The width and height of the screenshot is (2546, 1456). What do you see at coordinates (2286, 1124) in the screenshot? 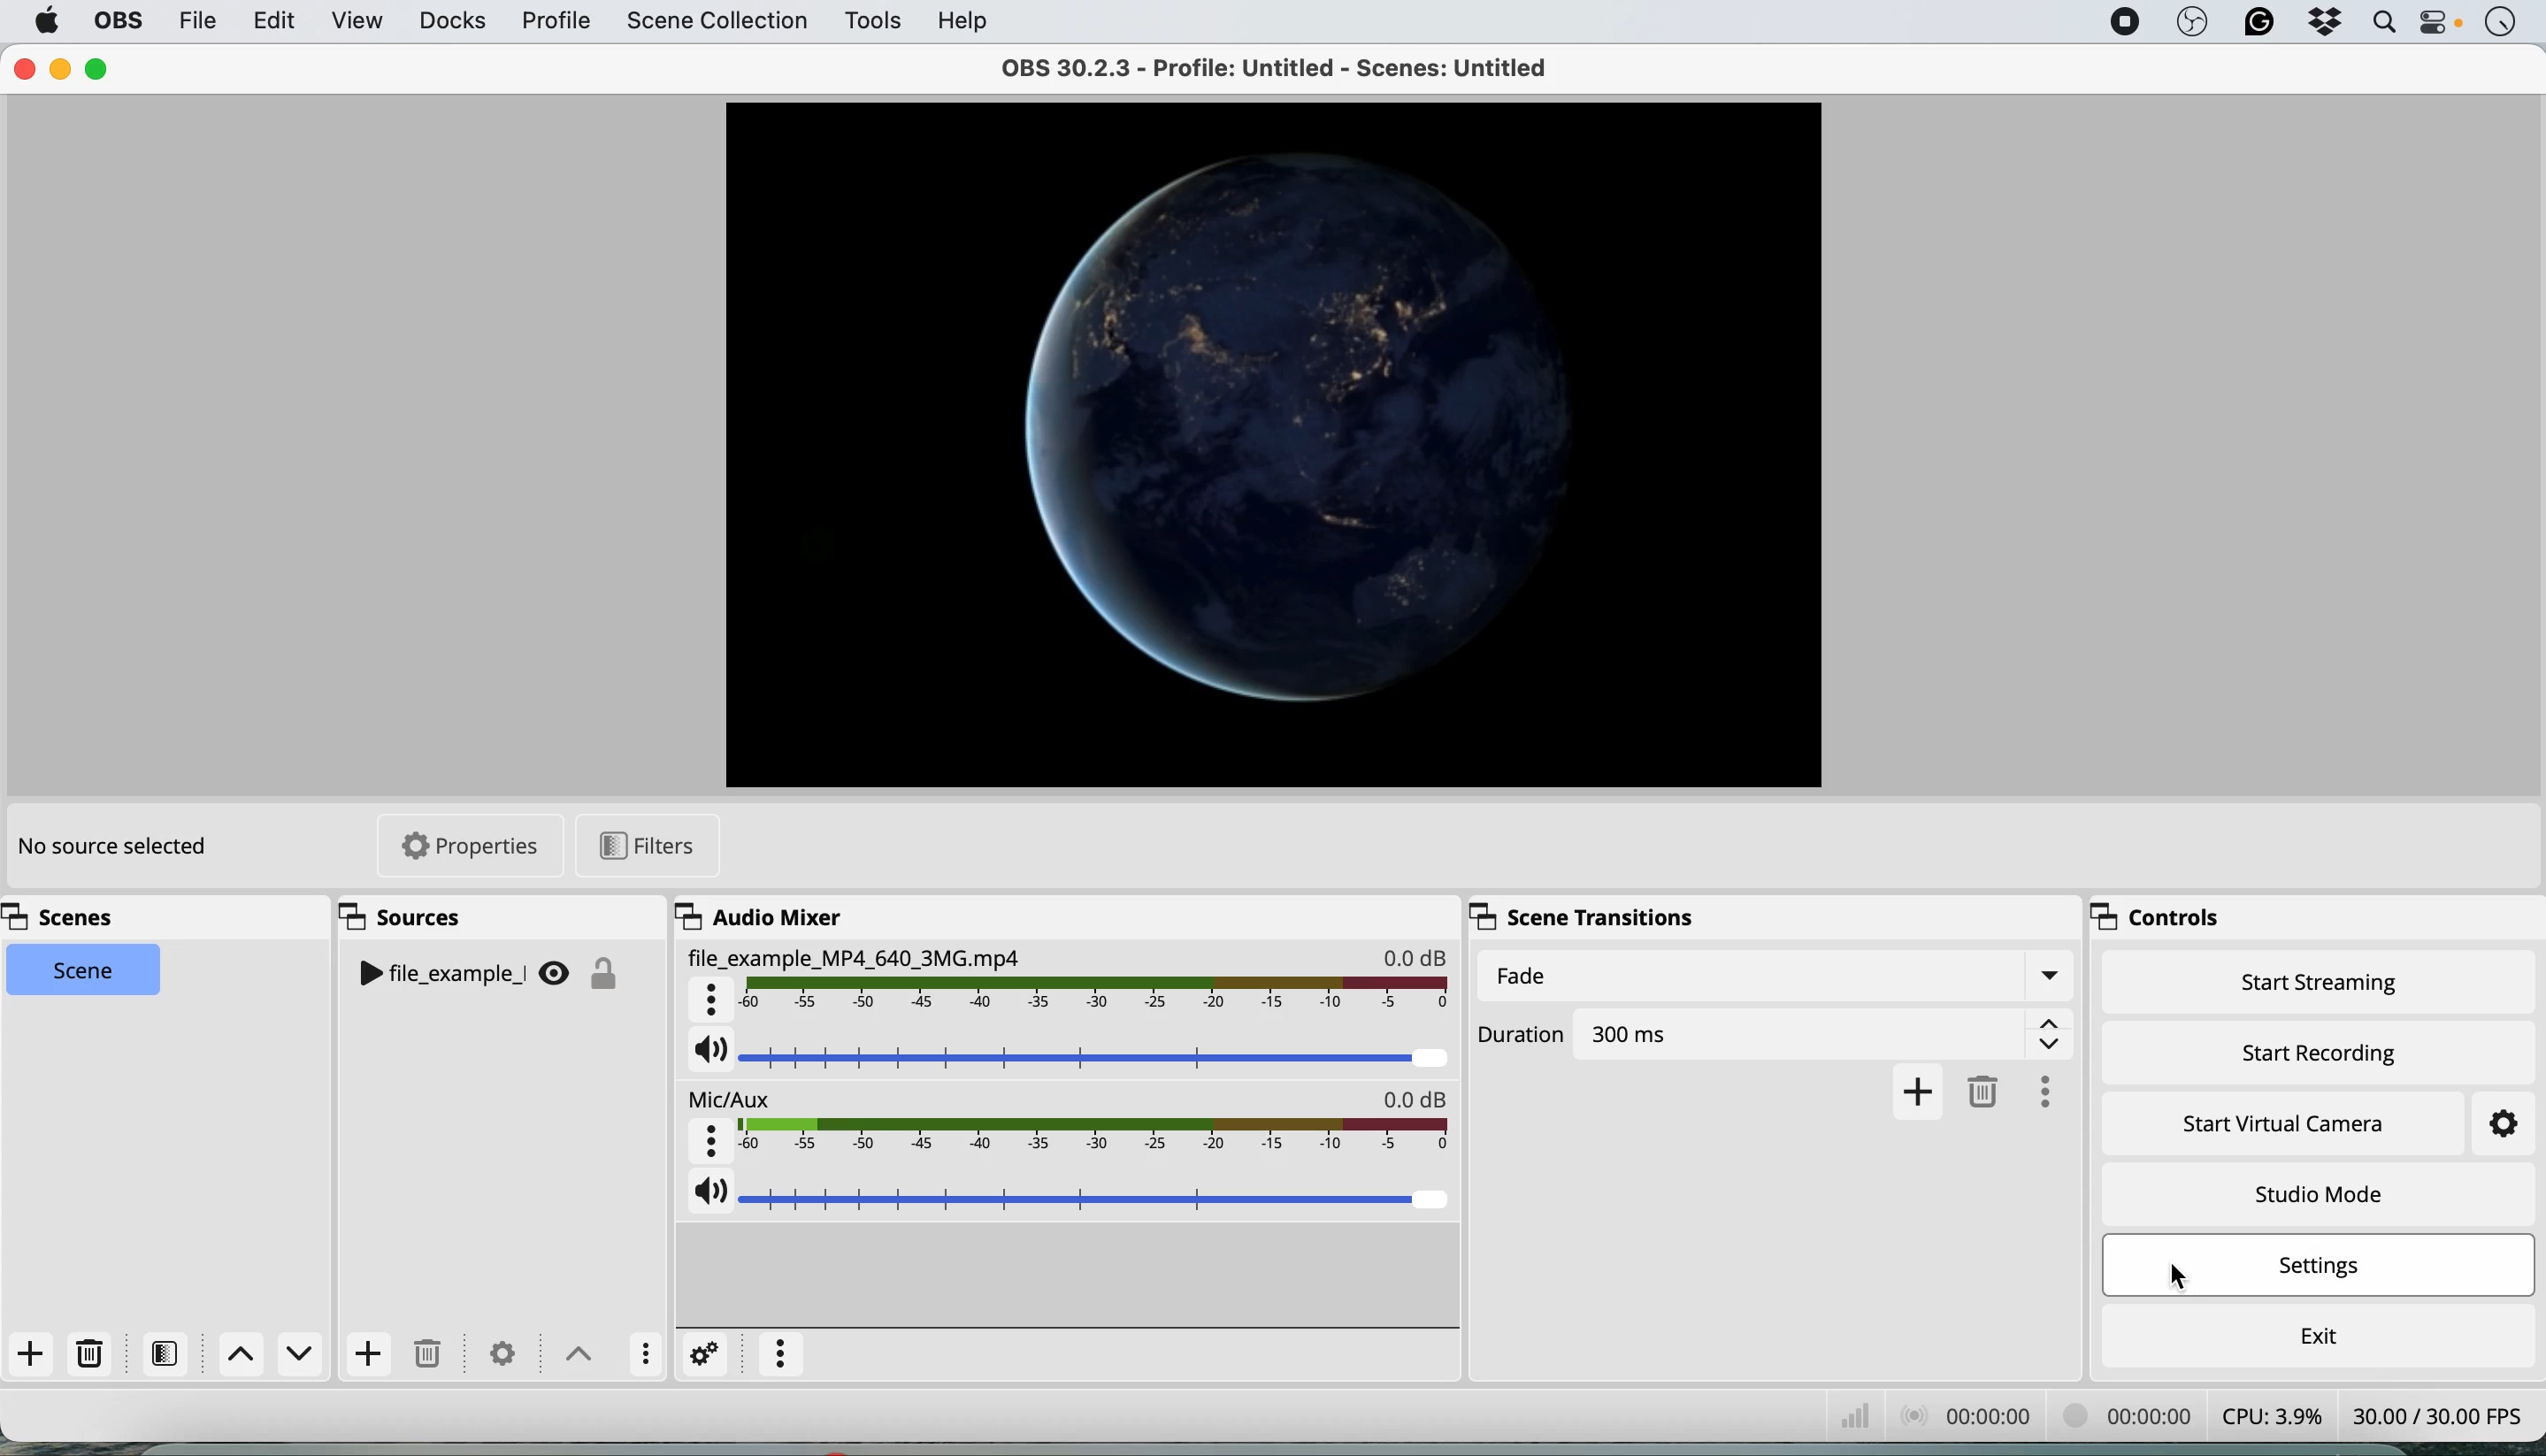
I see `start virtual camera` at bounding box center [2286, 1124].